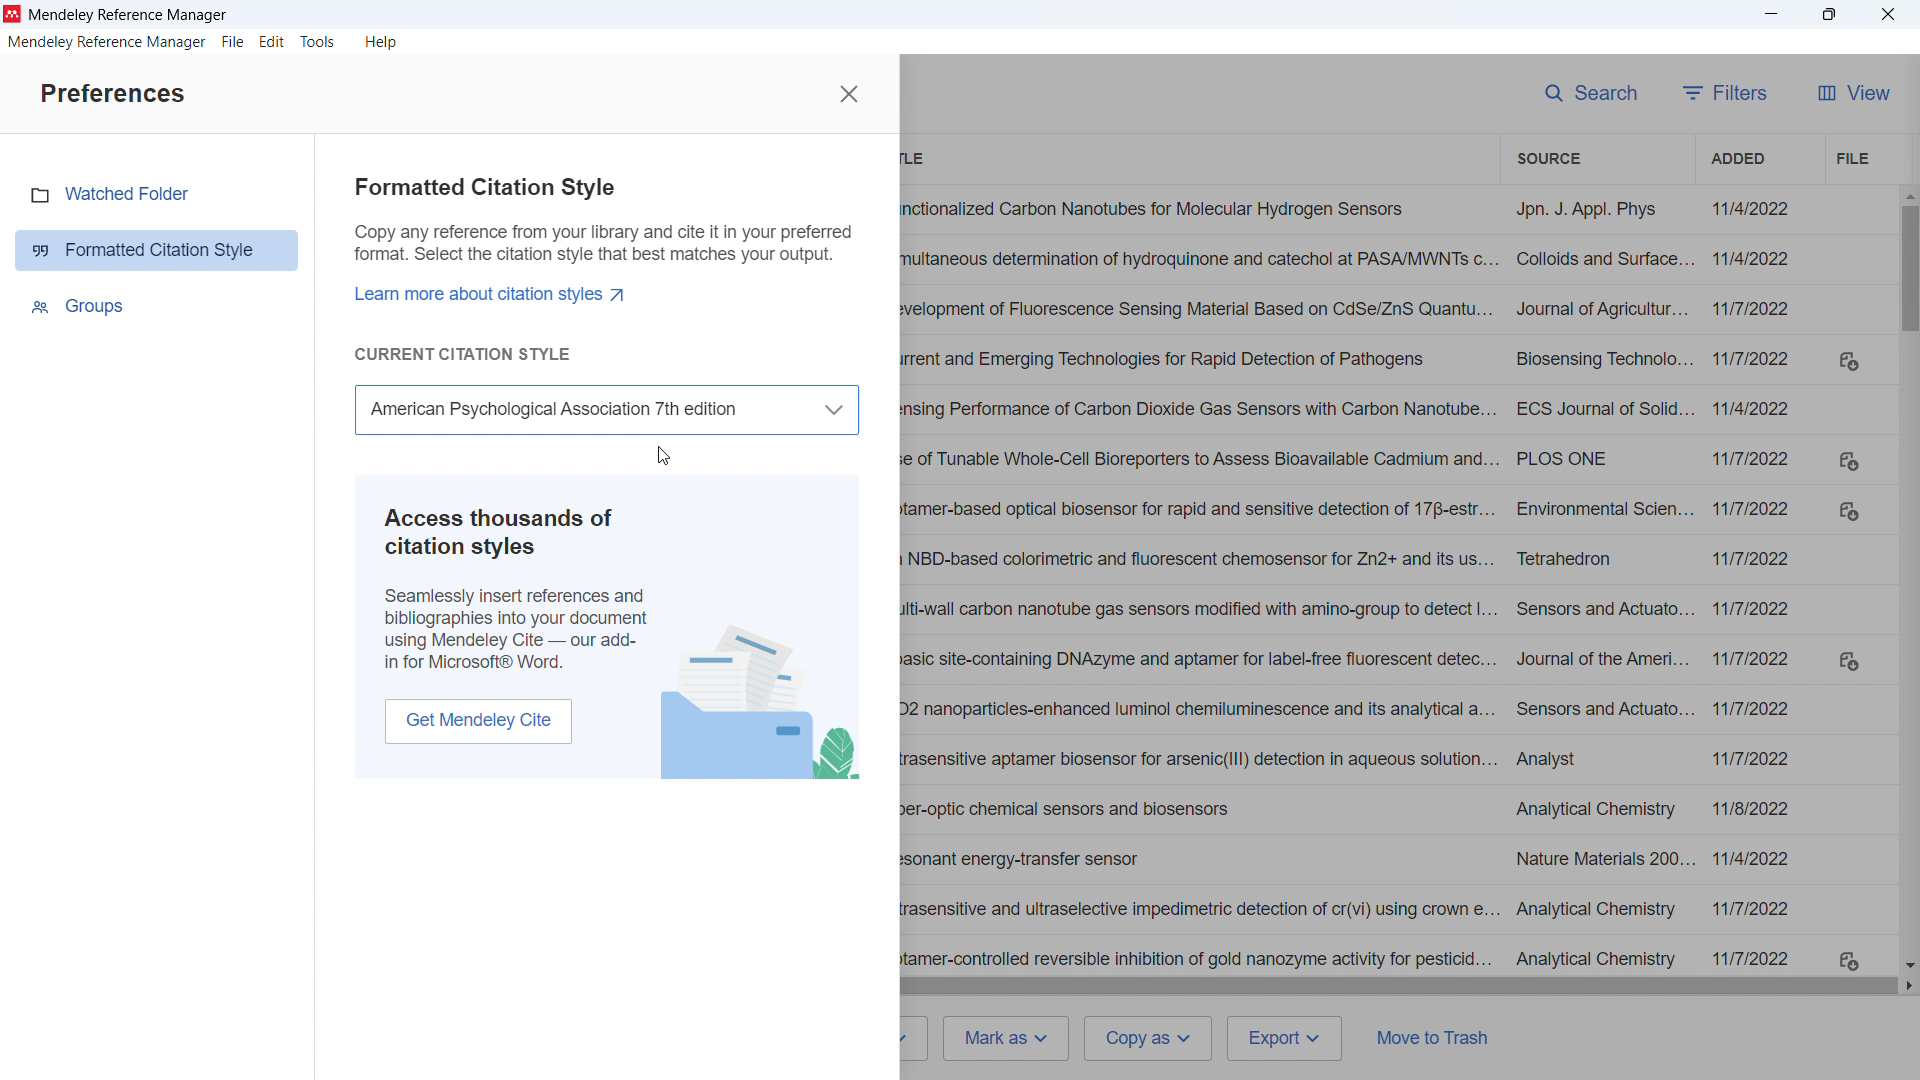 The height and width of the screenshot is (1080, 1920). I want to click on Download links where Pdfs available, so click(1850, 661).